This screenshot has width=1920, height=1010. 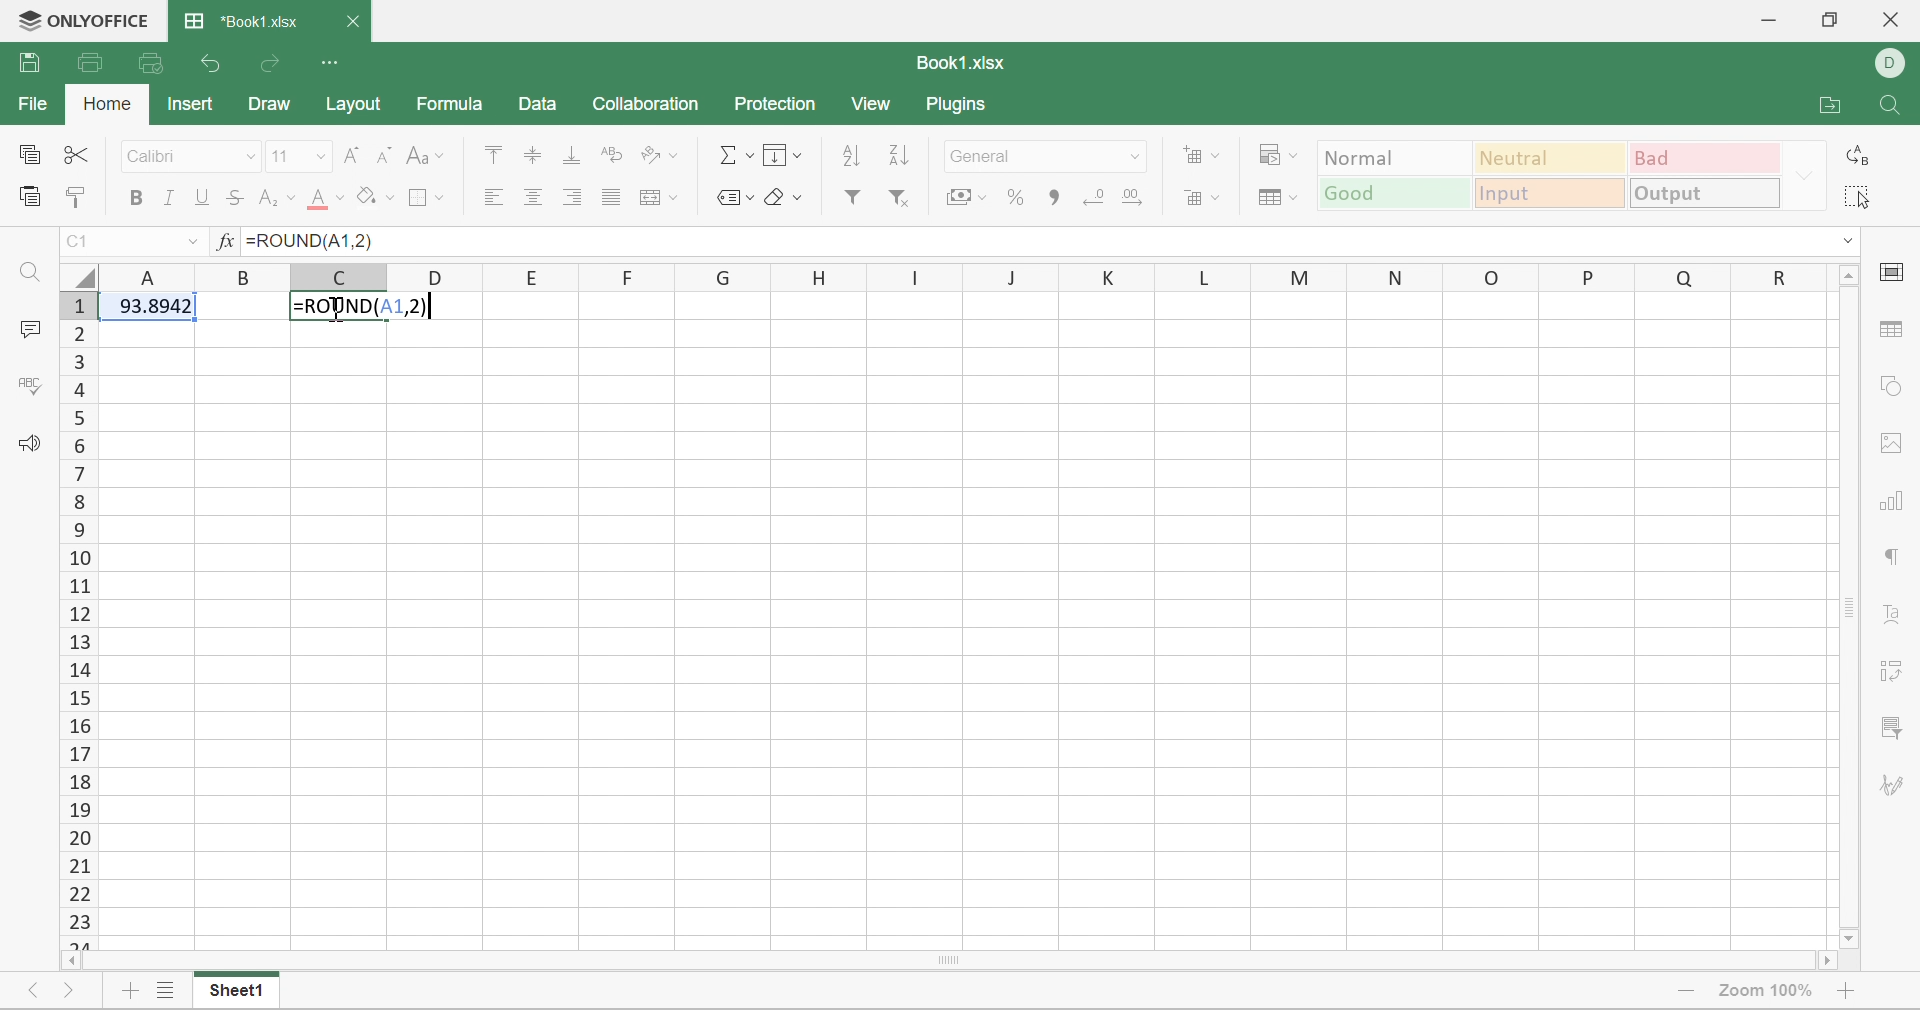 What do you see at coordinates (1707, 156) in the screenshot?
I see `Bad` at bounding box center [1707, 156].